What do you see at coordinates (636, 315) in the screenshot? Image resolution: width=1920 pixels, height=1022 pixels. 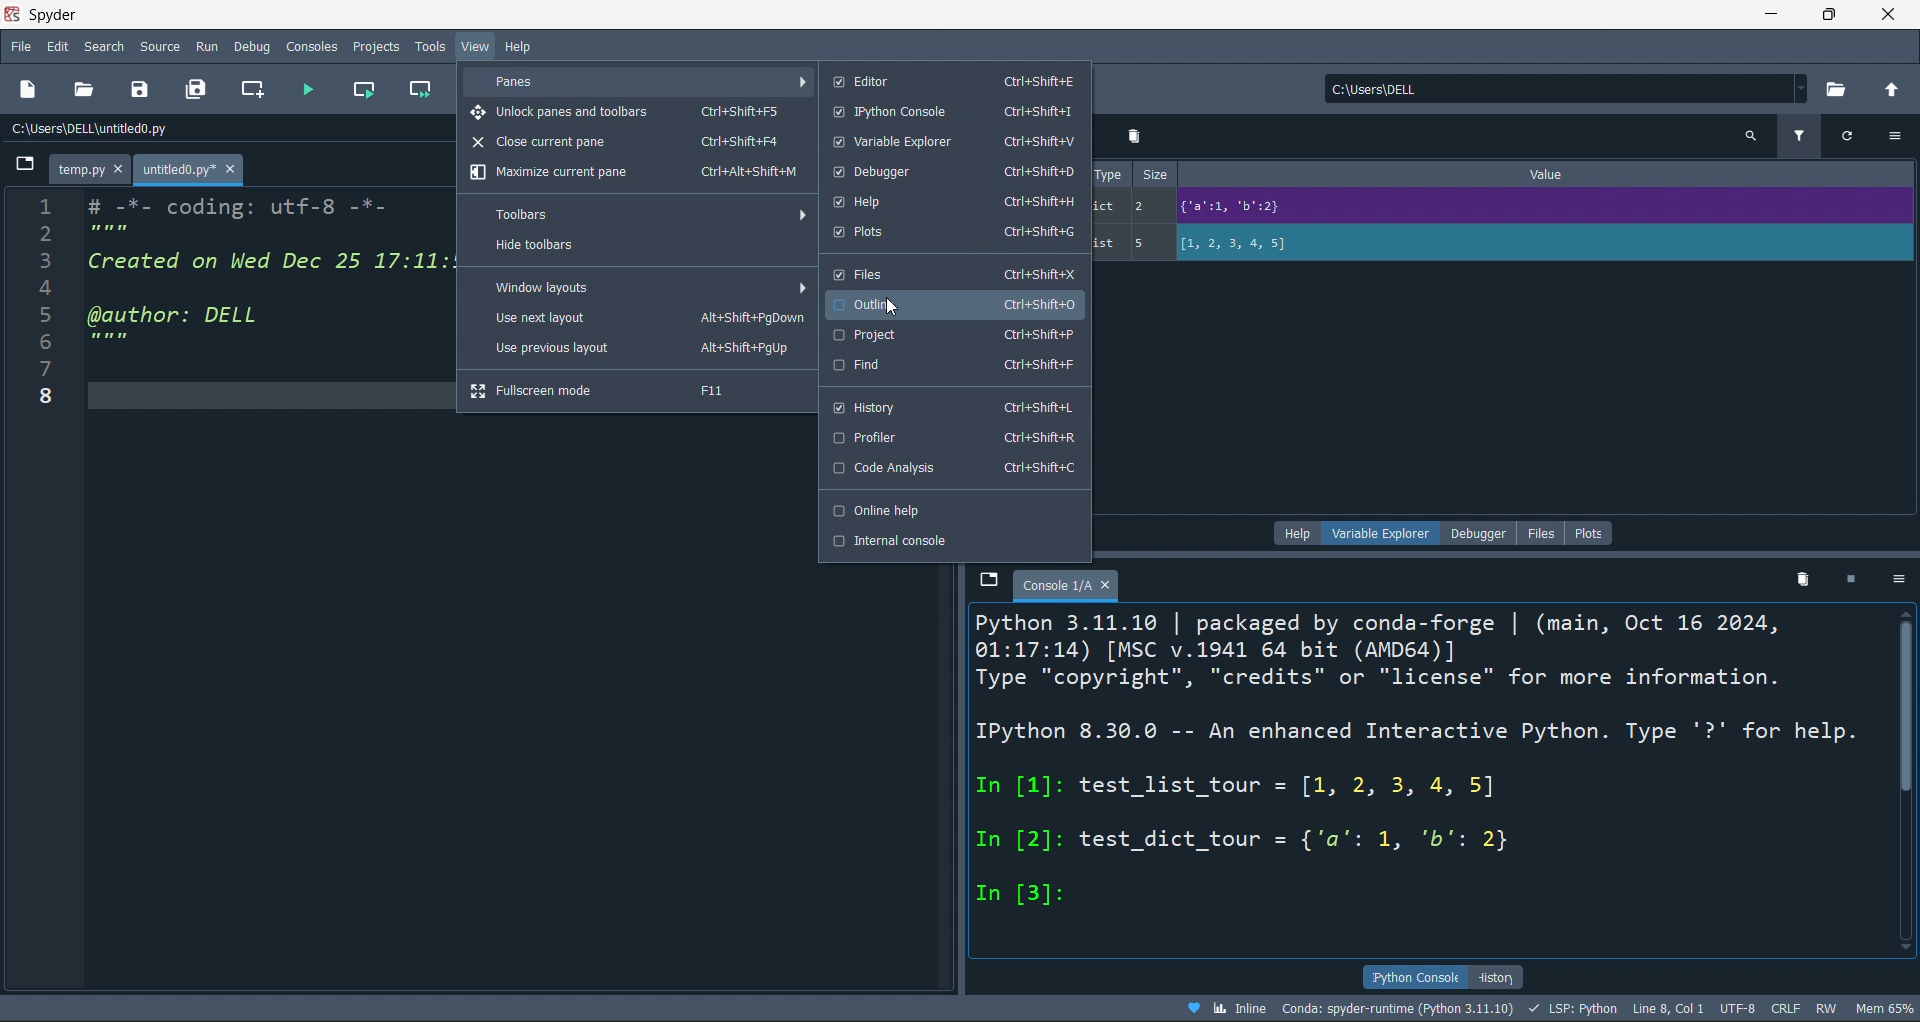 I see `use next layout` at bounding box center [636, 315].